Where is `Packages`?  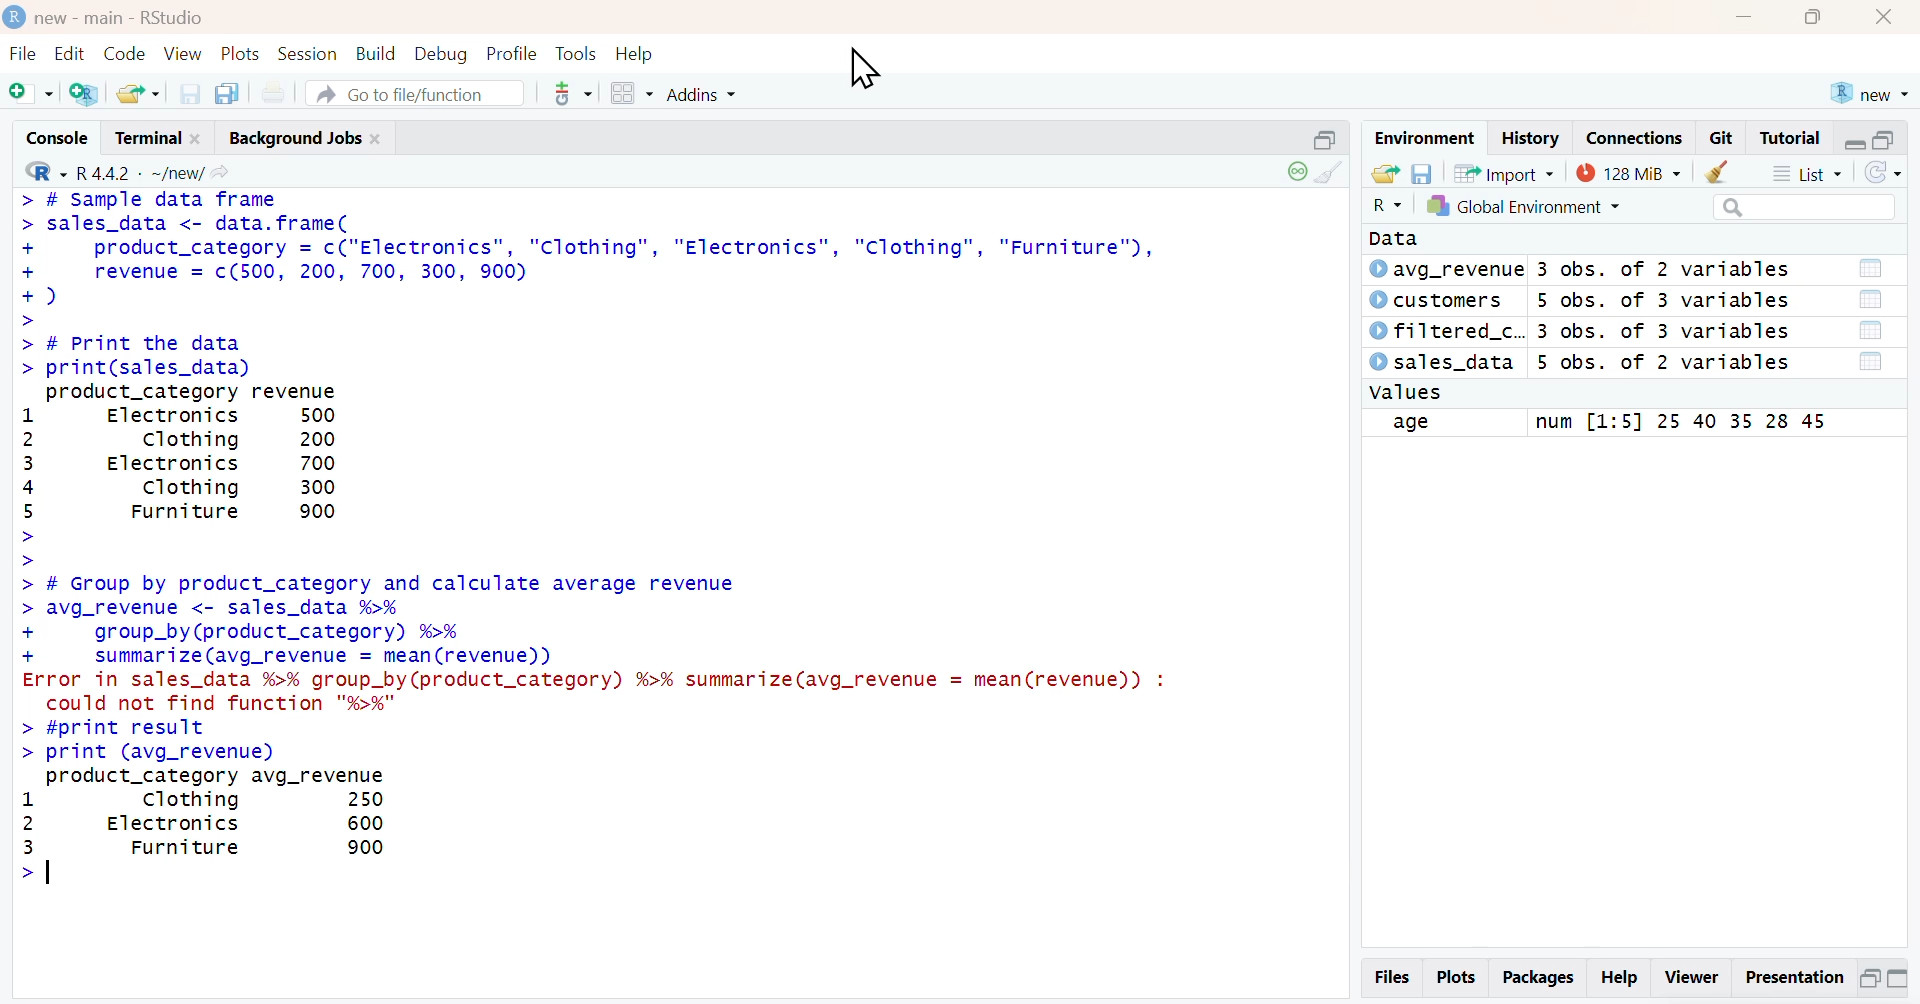
Packages is located at coordinates (1537, 979).